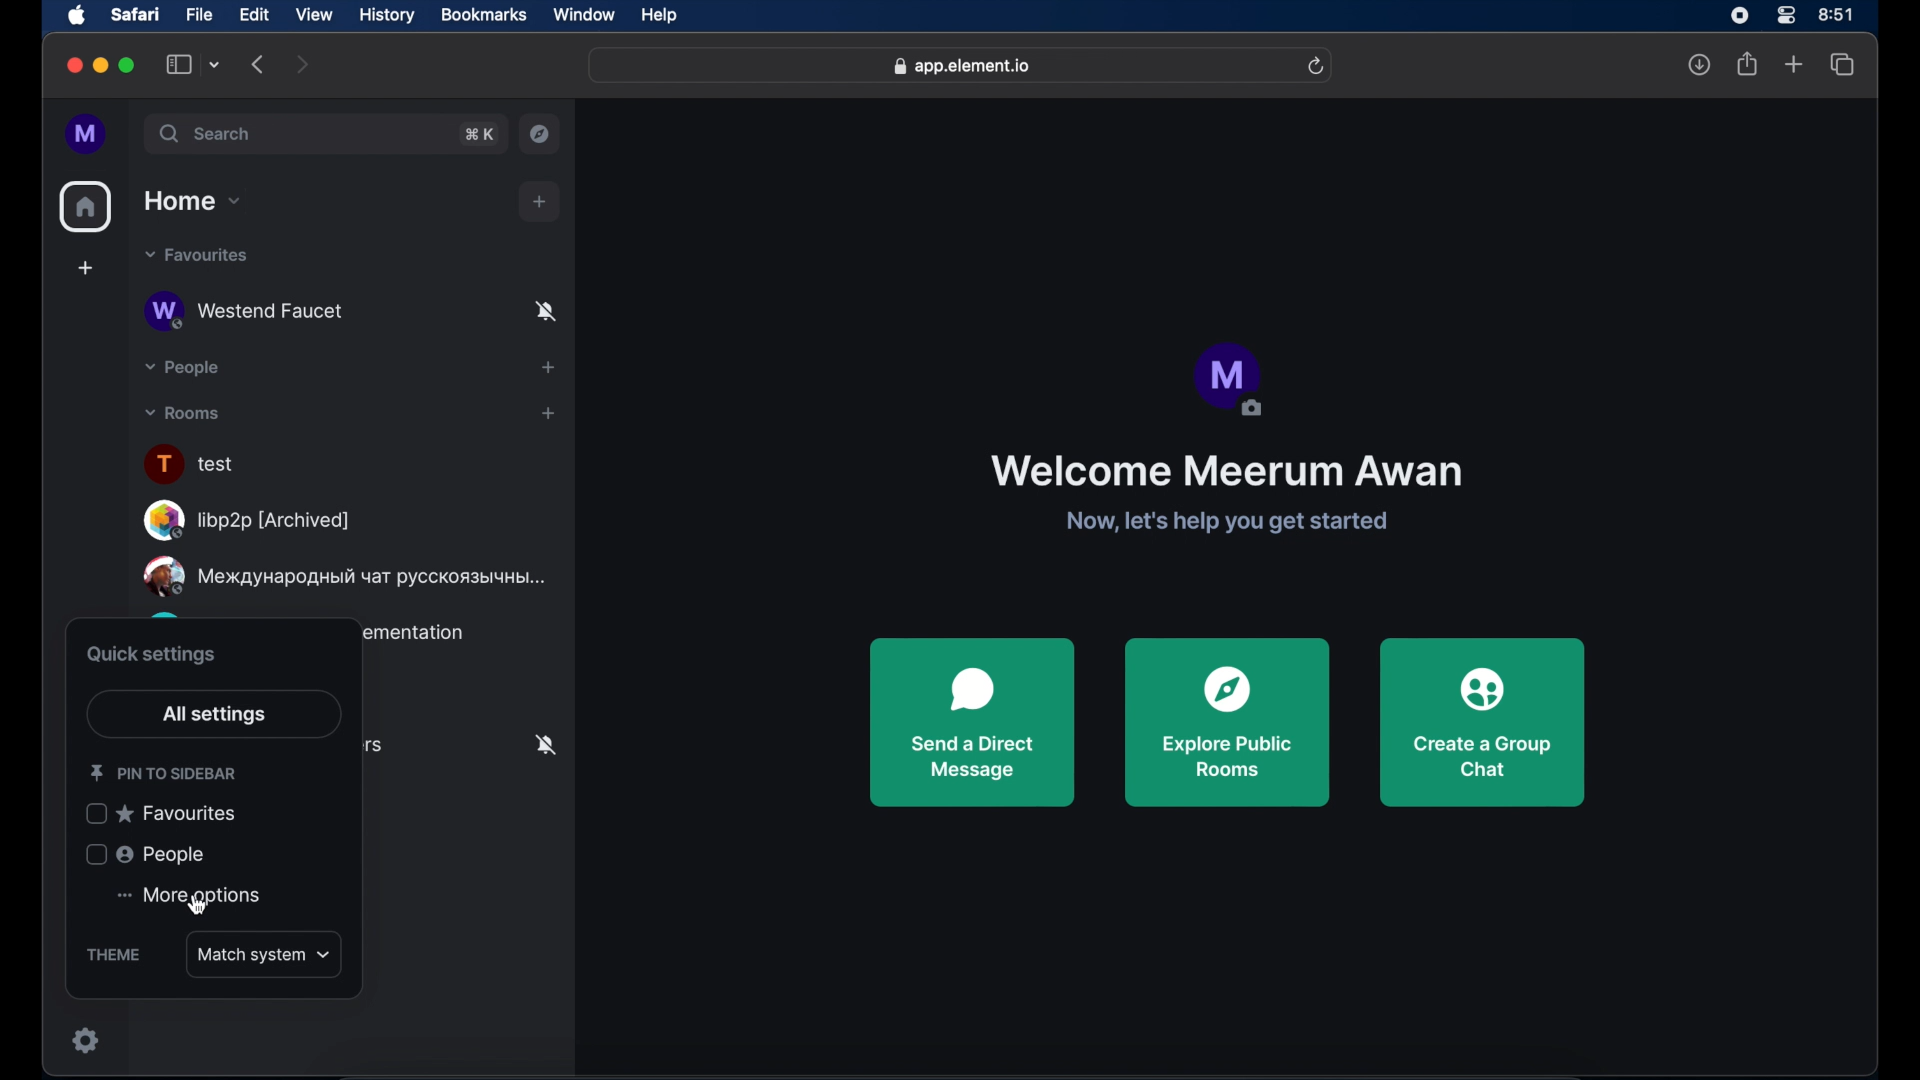 This screenshot has height=1080, width=1920. I want to click on screen recorder icon, so click(1731, 15).